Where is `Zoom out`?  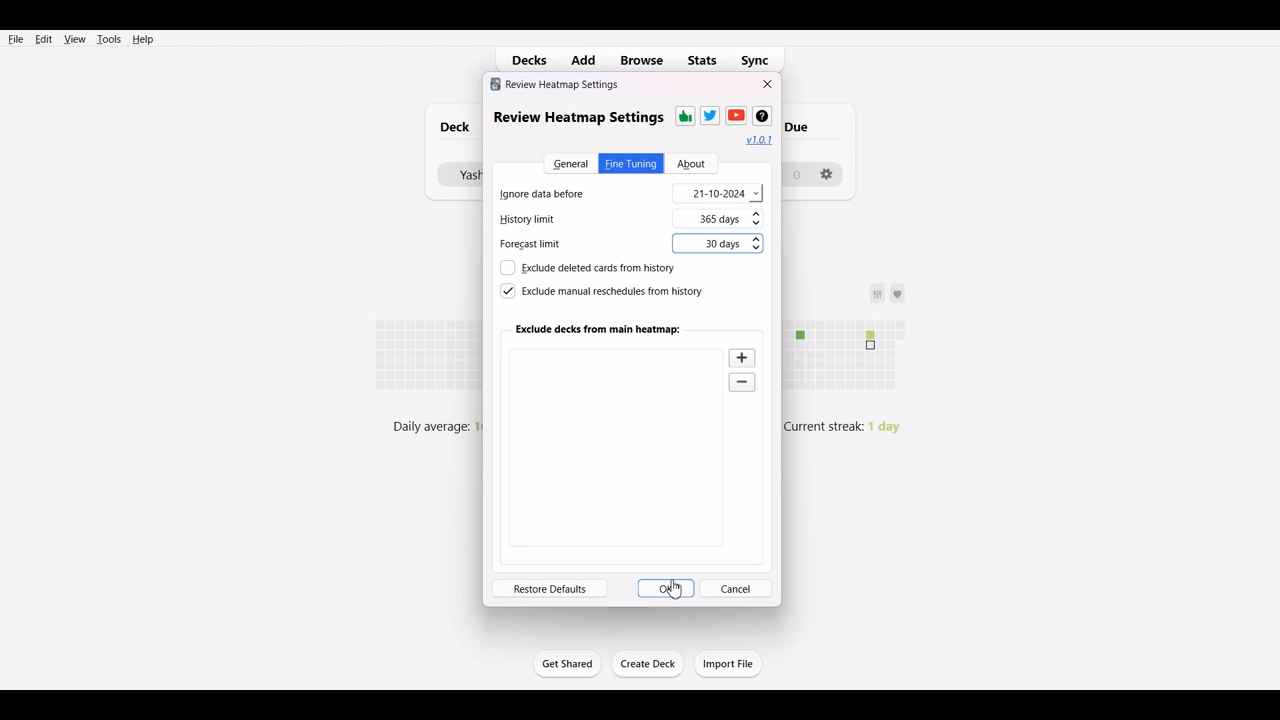 Zoom out is located at coordinates (744, 384).